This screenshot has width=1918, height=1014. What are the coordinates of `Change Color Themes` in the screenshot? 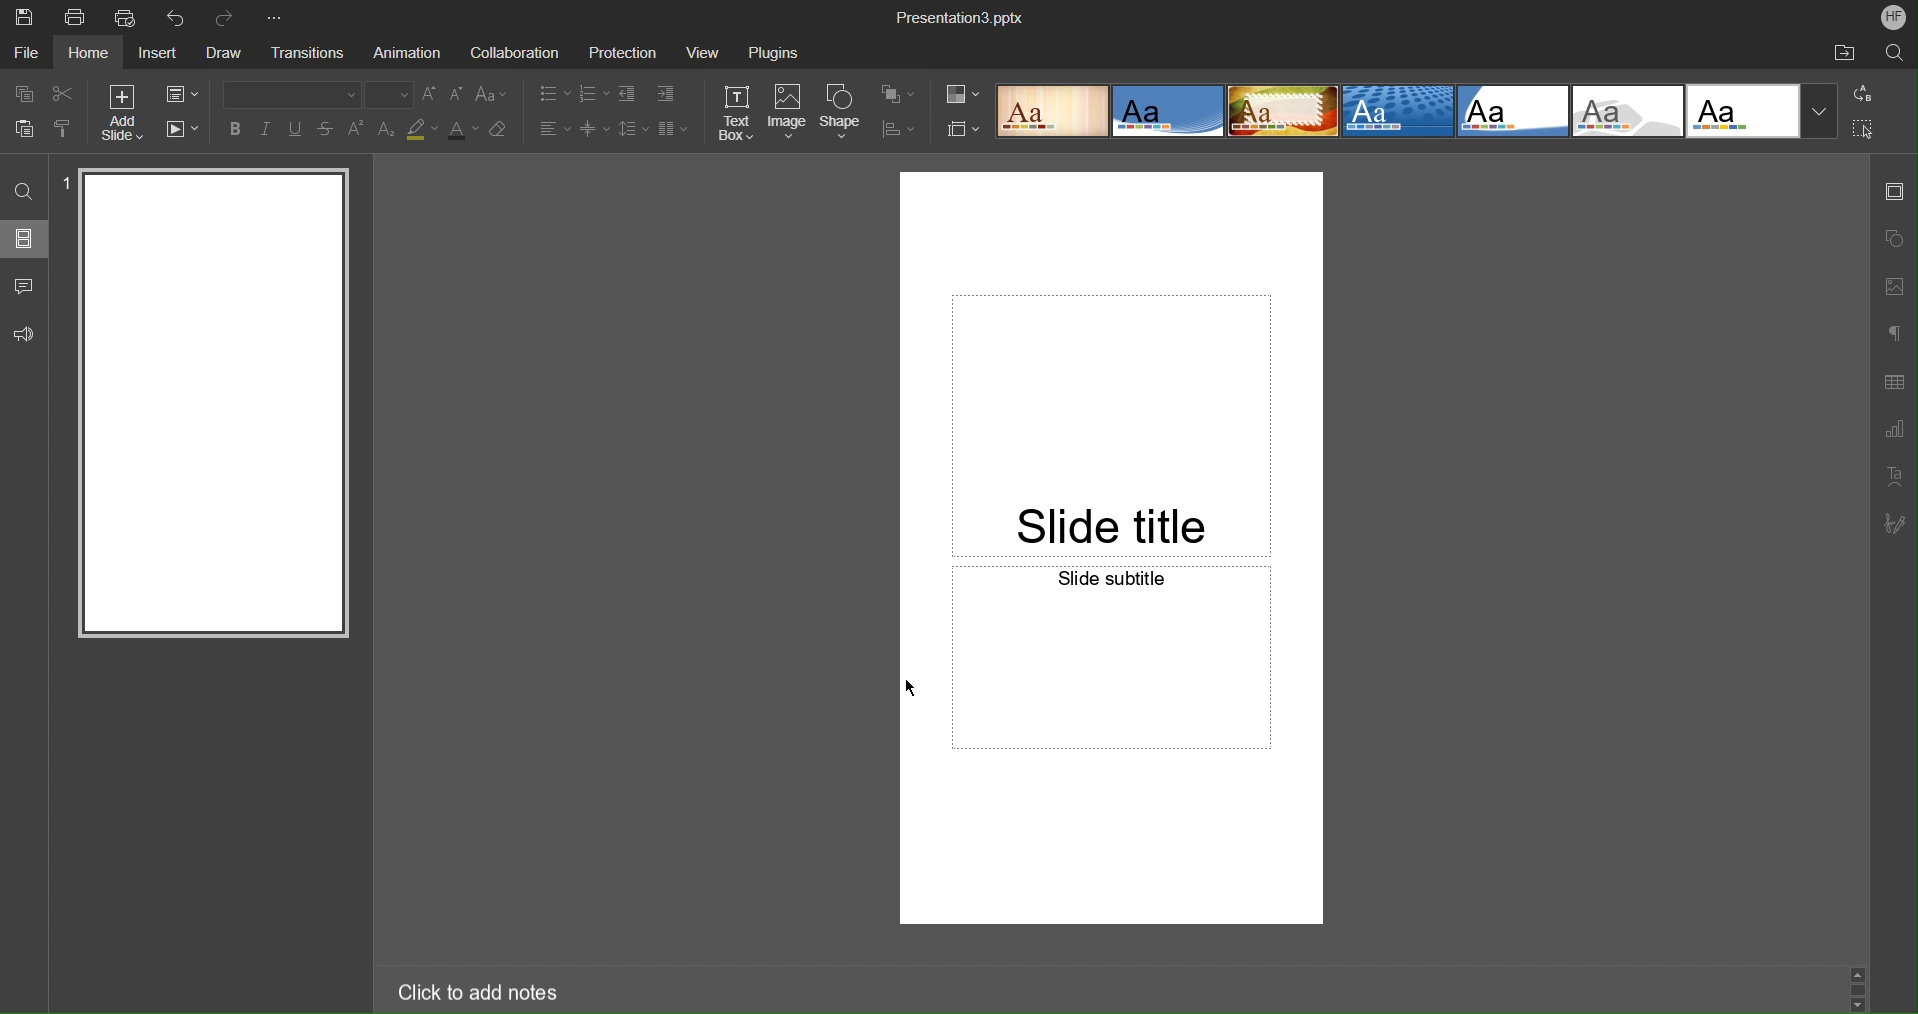 It's located at (961, 95).